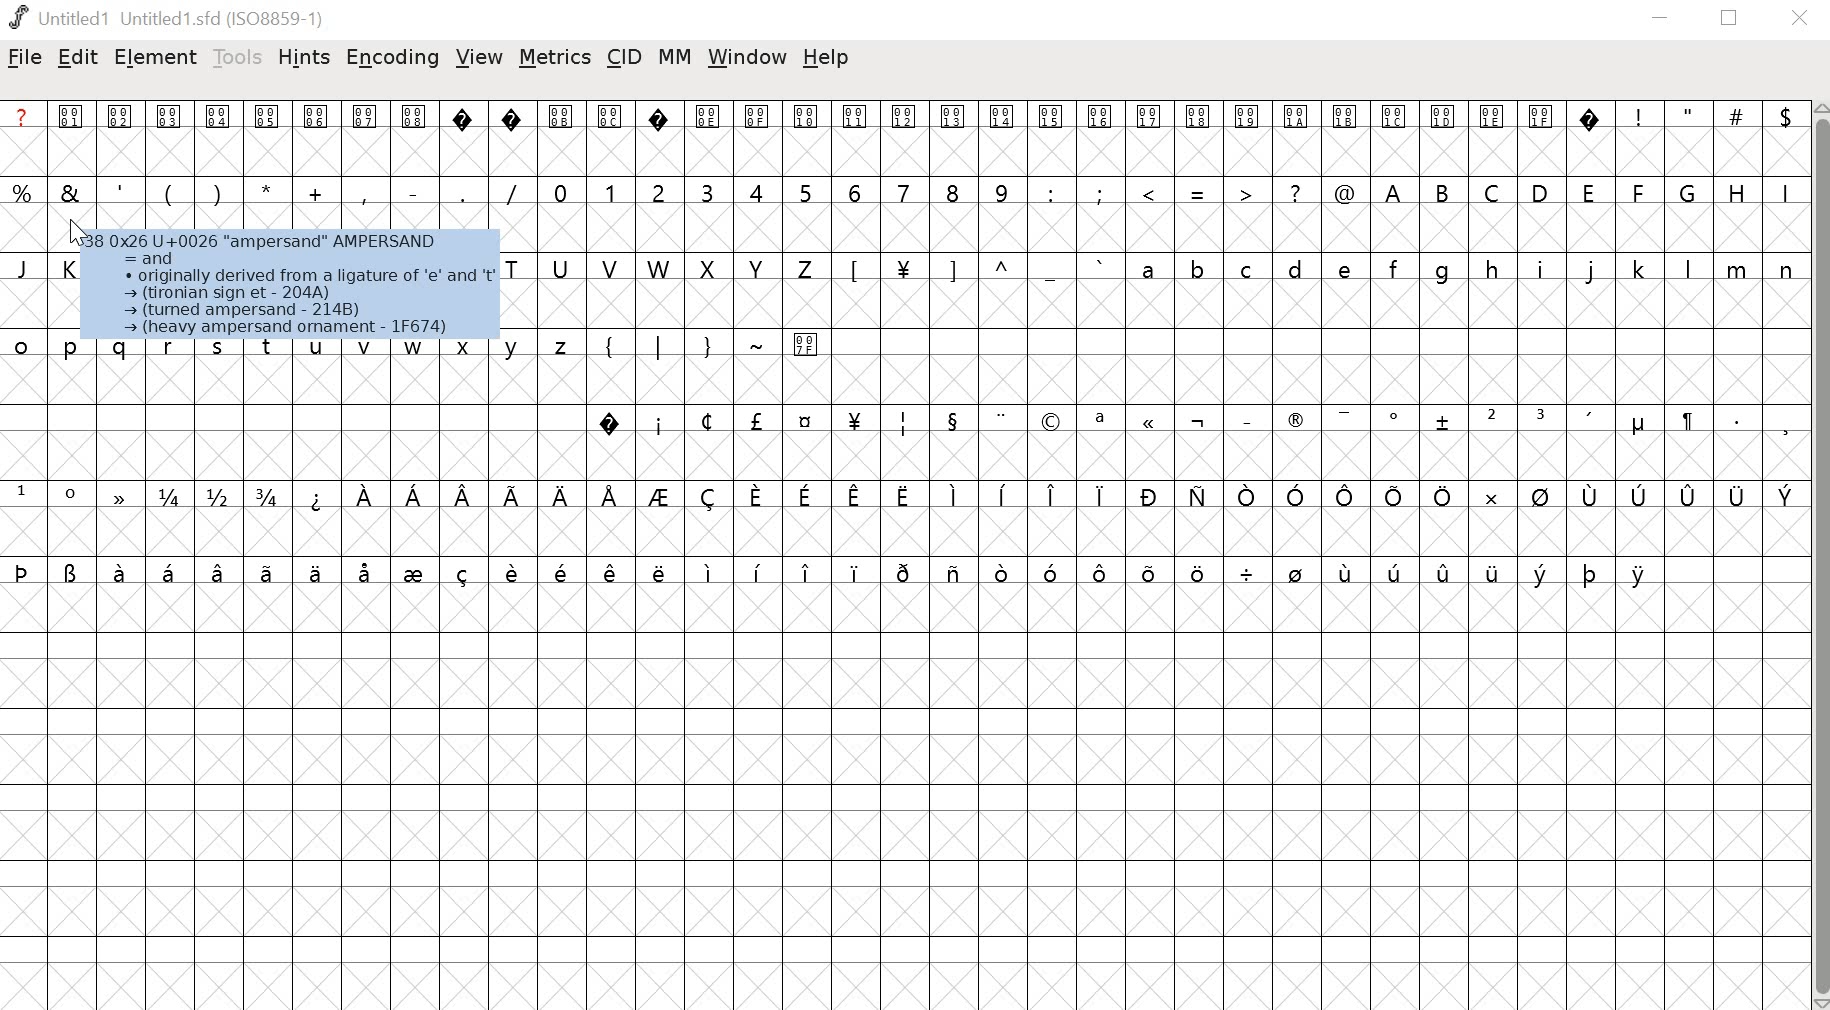 This screenshot has width=1830, height=1010. Describe the element at coordinates (1150, 495) in the screenshot. I see `symbol` at that location.